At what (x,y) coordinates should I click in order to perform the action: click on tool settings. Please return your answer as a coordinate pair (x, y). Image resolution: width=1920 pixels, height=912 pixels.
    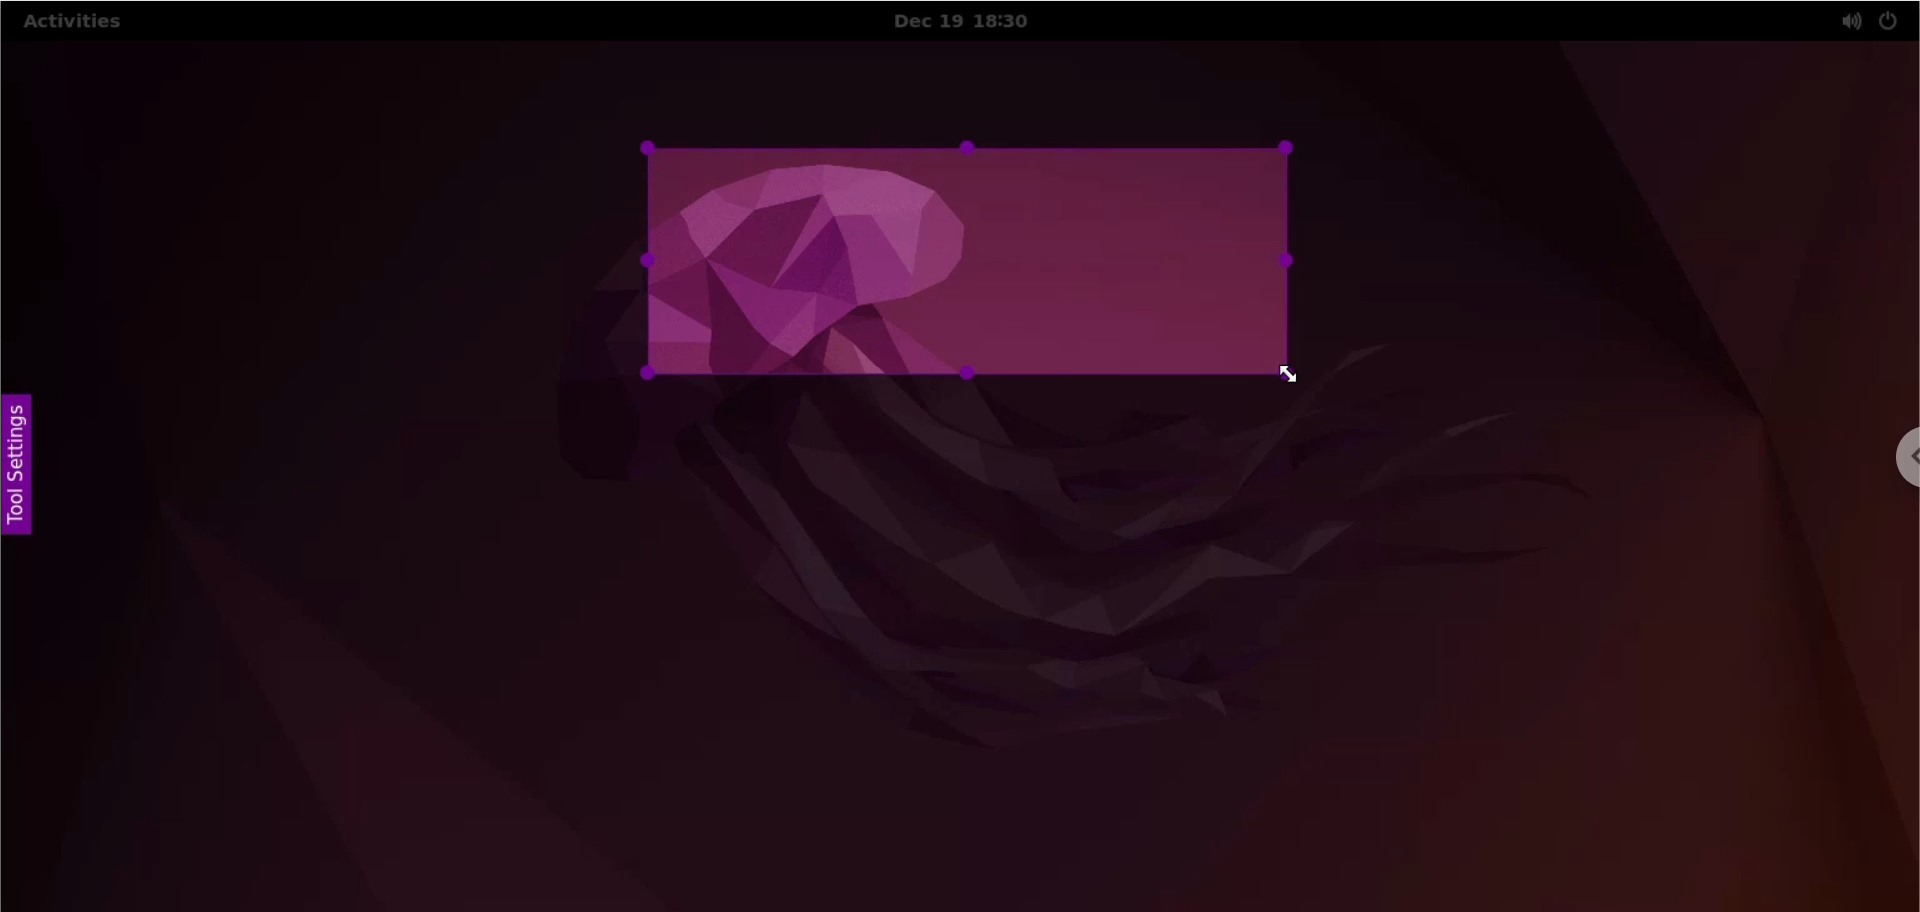
    Looking at the image, I should click on (30, 470).